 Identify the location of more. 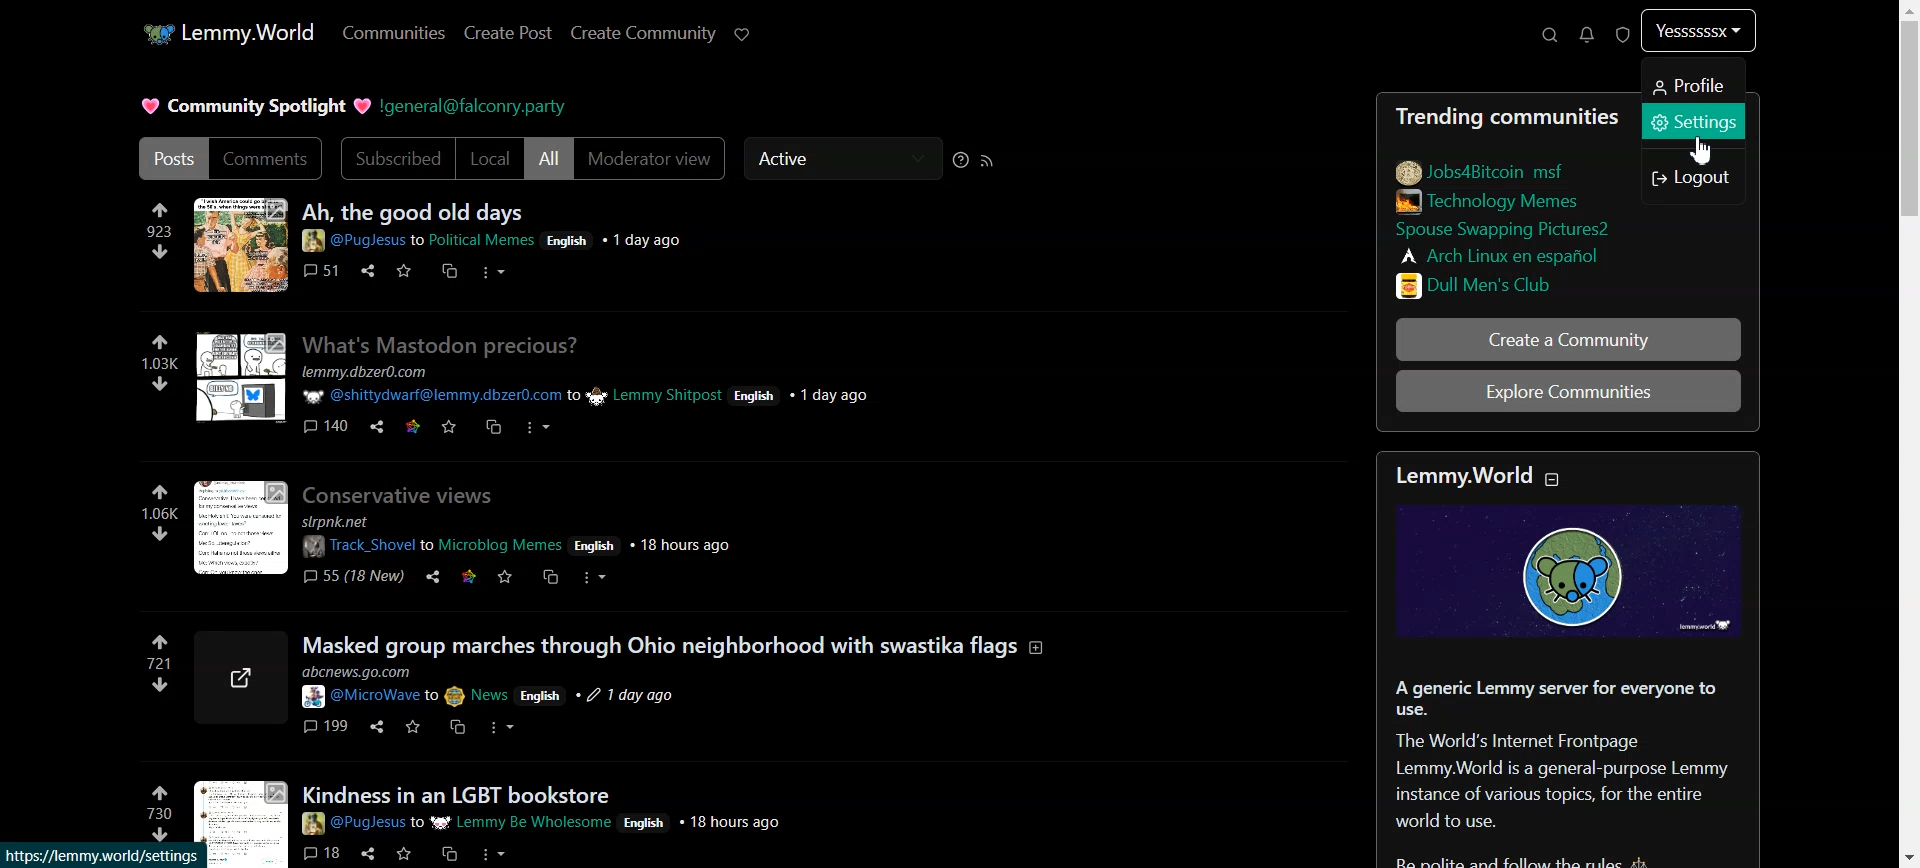
(536, 428).